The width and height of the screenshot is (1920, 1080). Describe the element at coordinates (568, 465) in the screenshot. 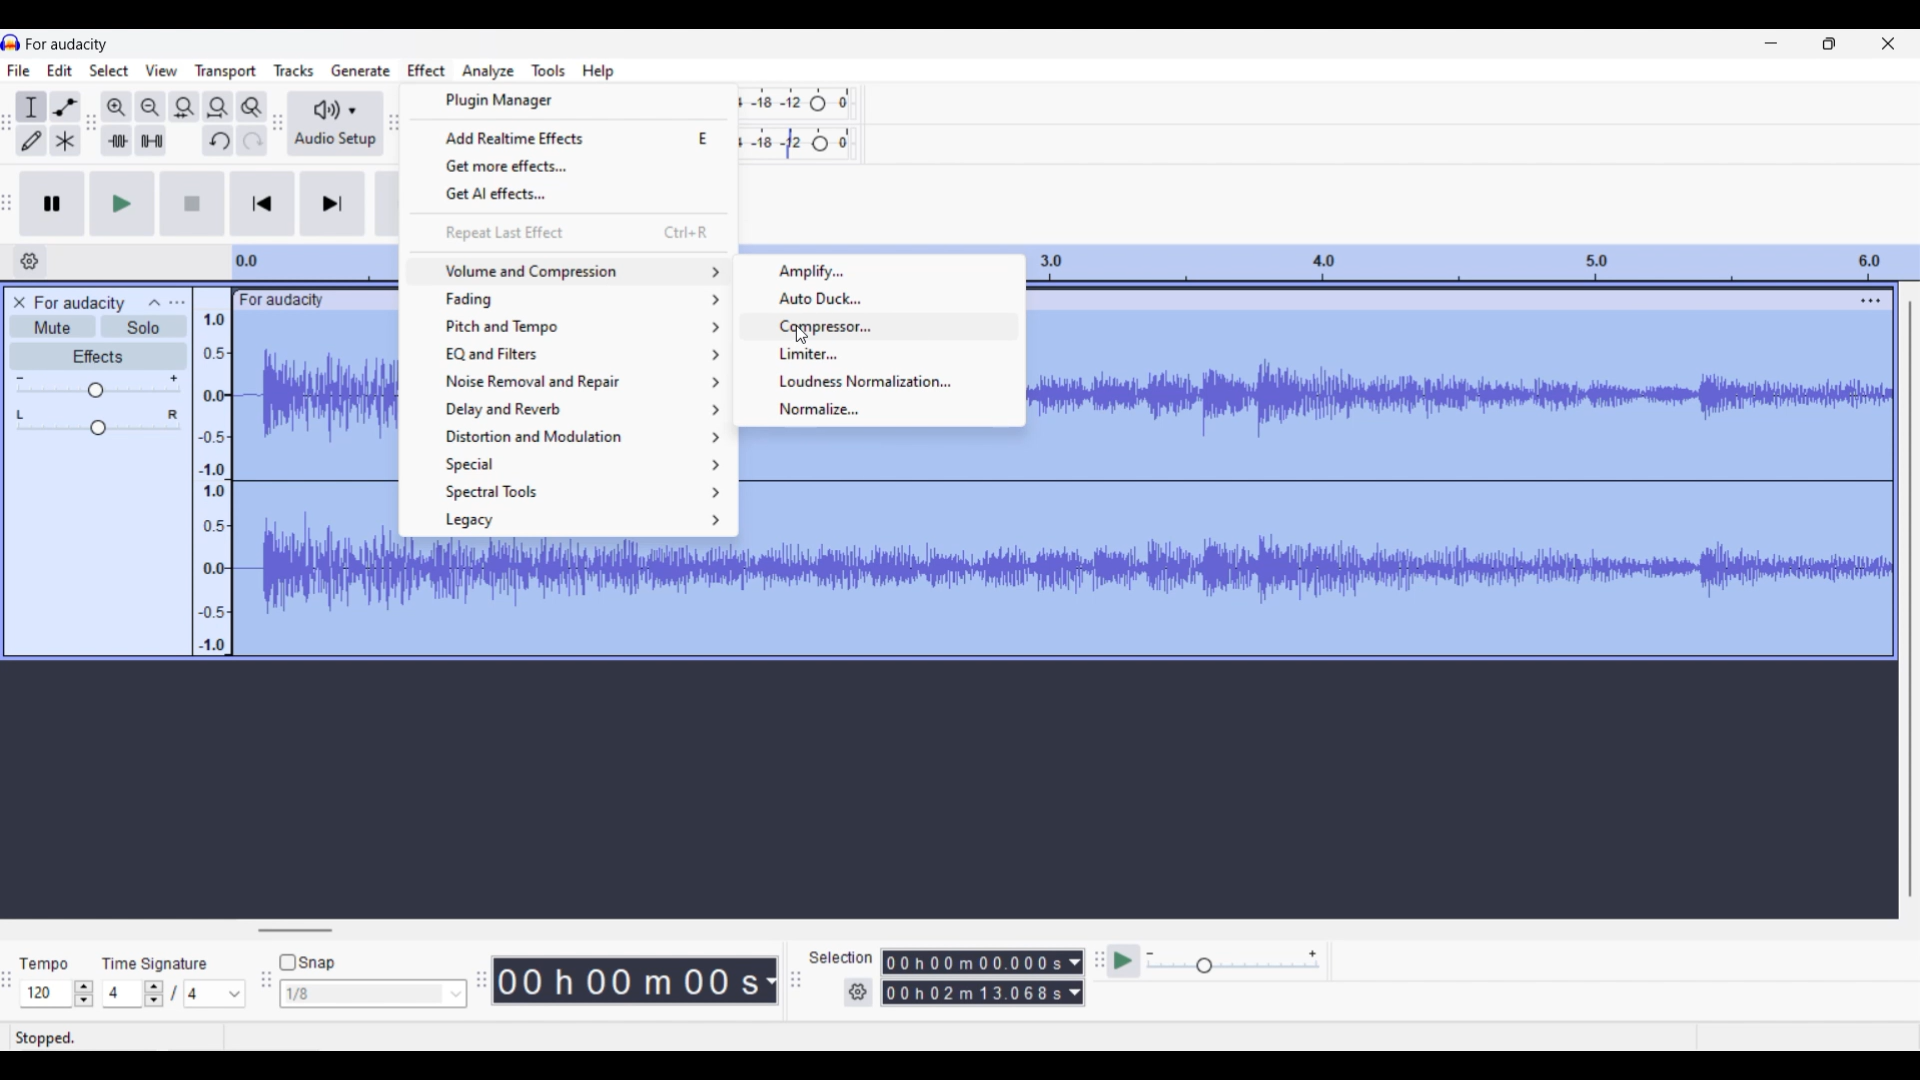

I see `Special` at that location.